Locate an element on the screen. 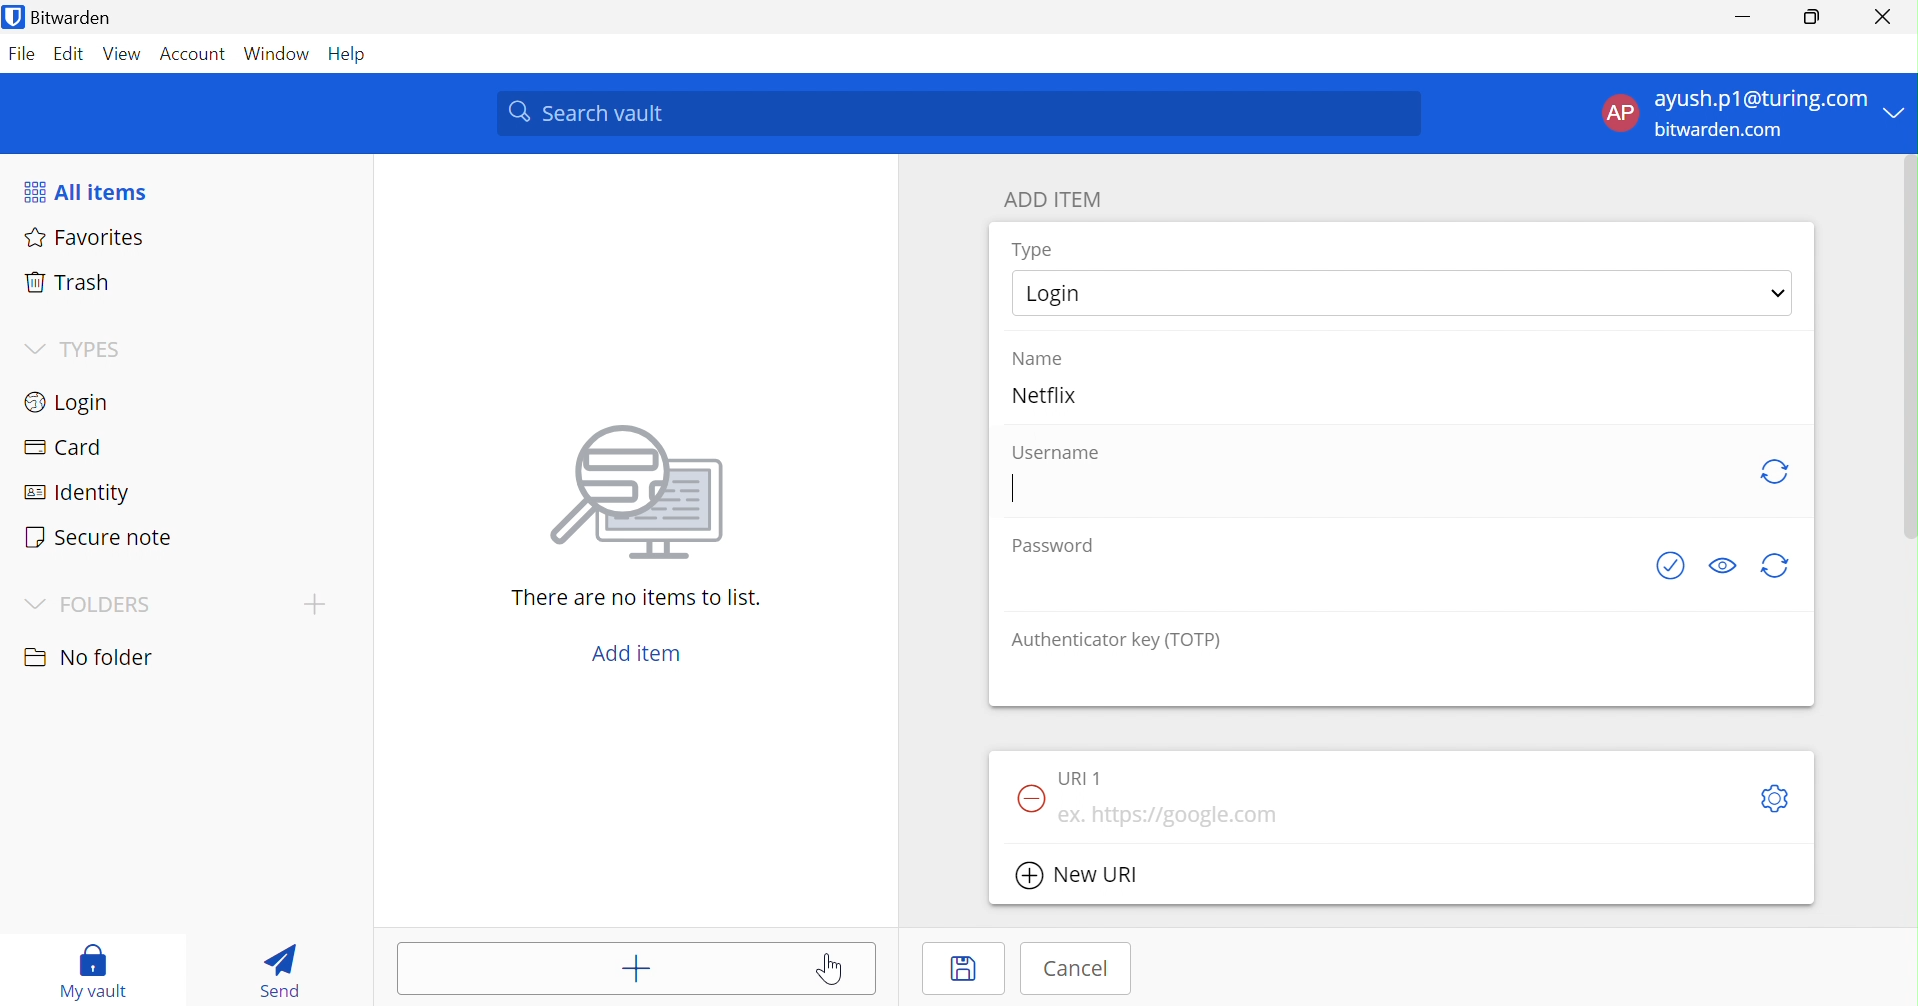  Minimize is located at coordinates (1749, 18).